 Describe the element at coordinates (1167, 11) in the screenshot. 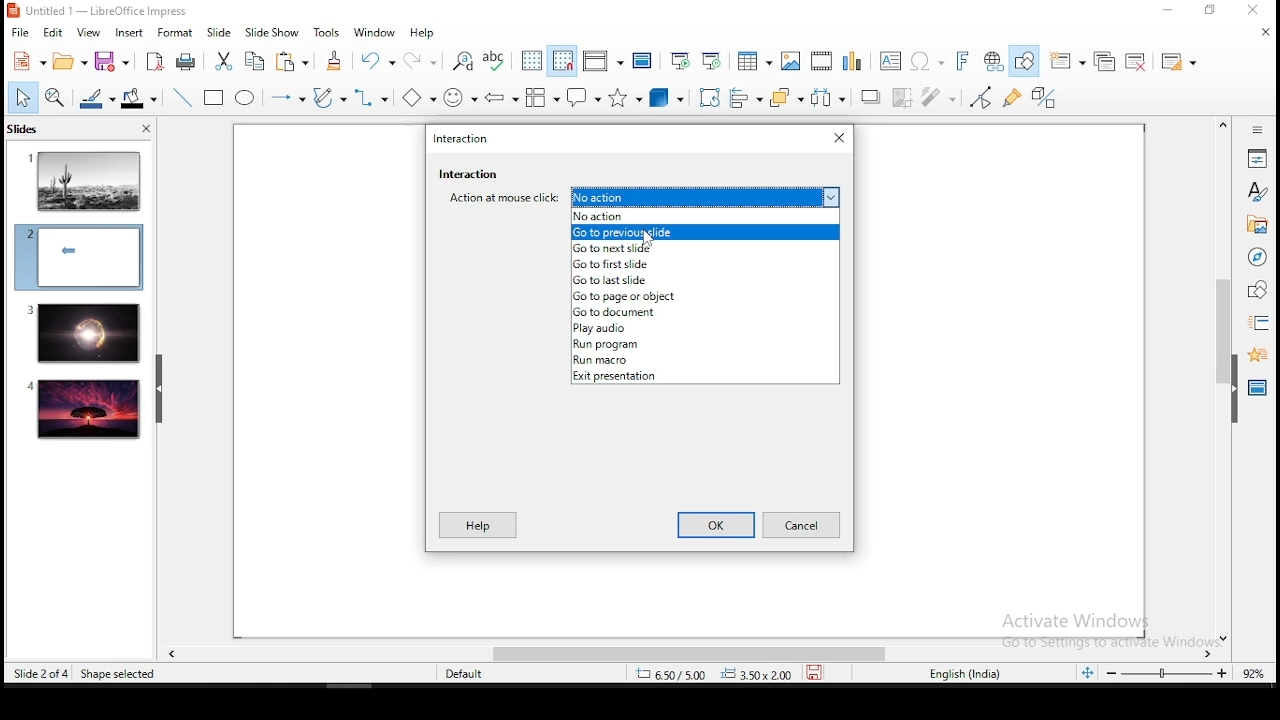

I see `minimize` at that location.